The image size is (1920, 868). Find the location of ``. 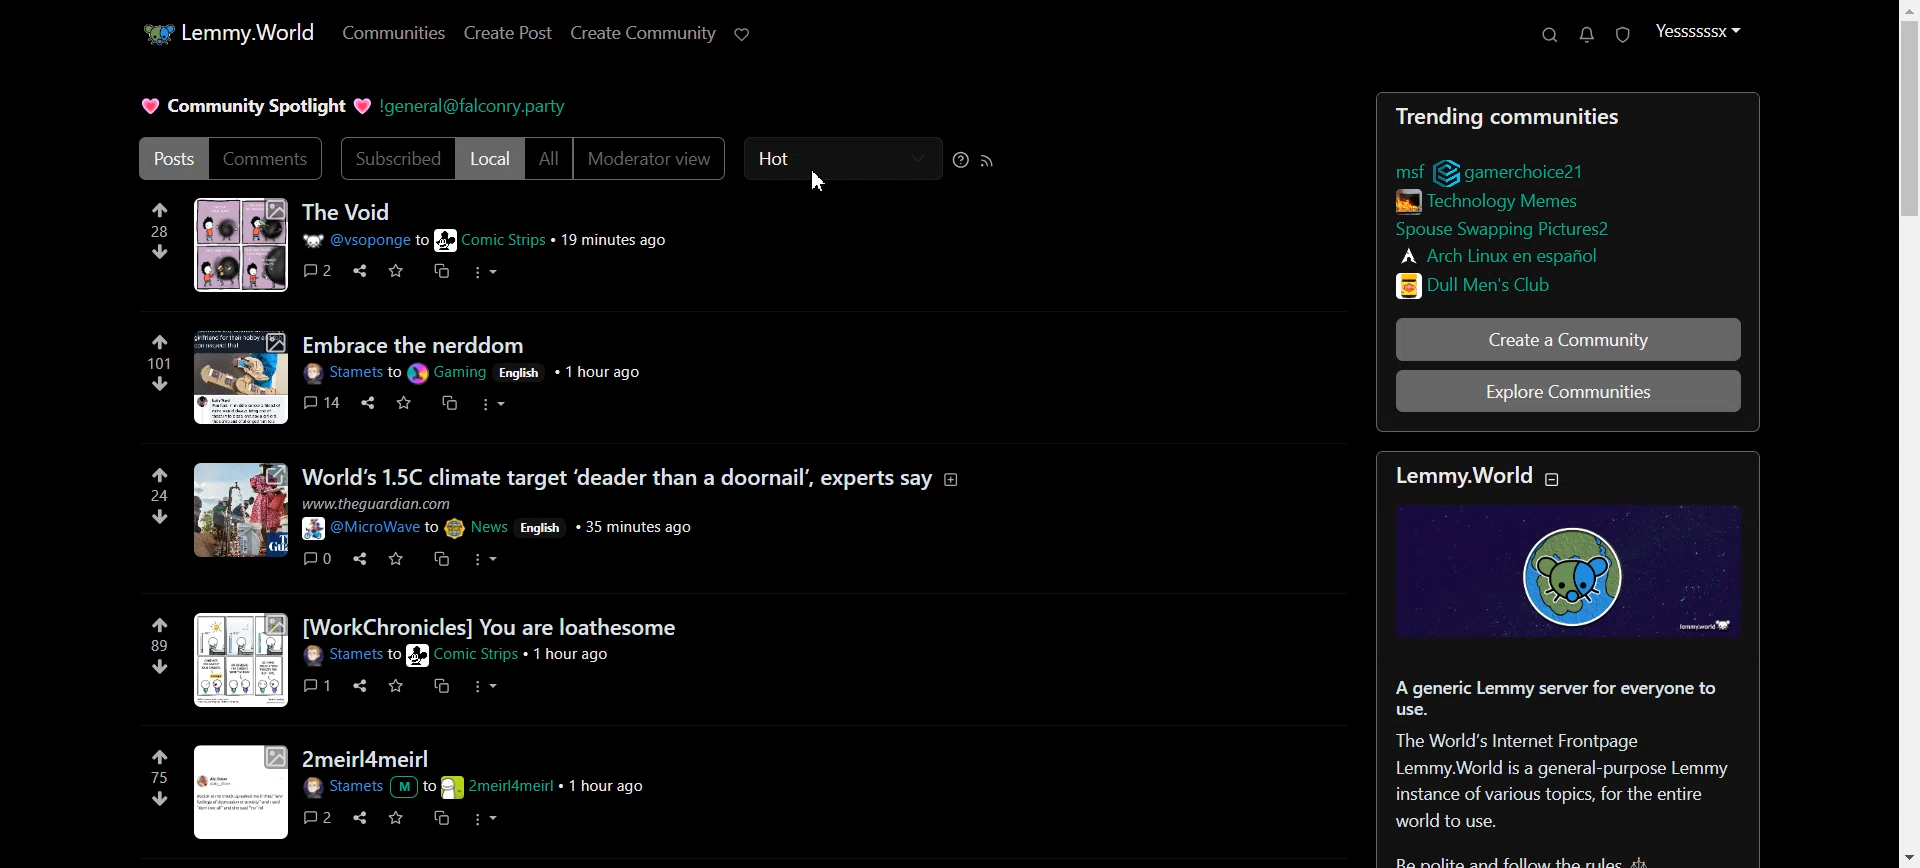

 is located at coordinates (359, 269).